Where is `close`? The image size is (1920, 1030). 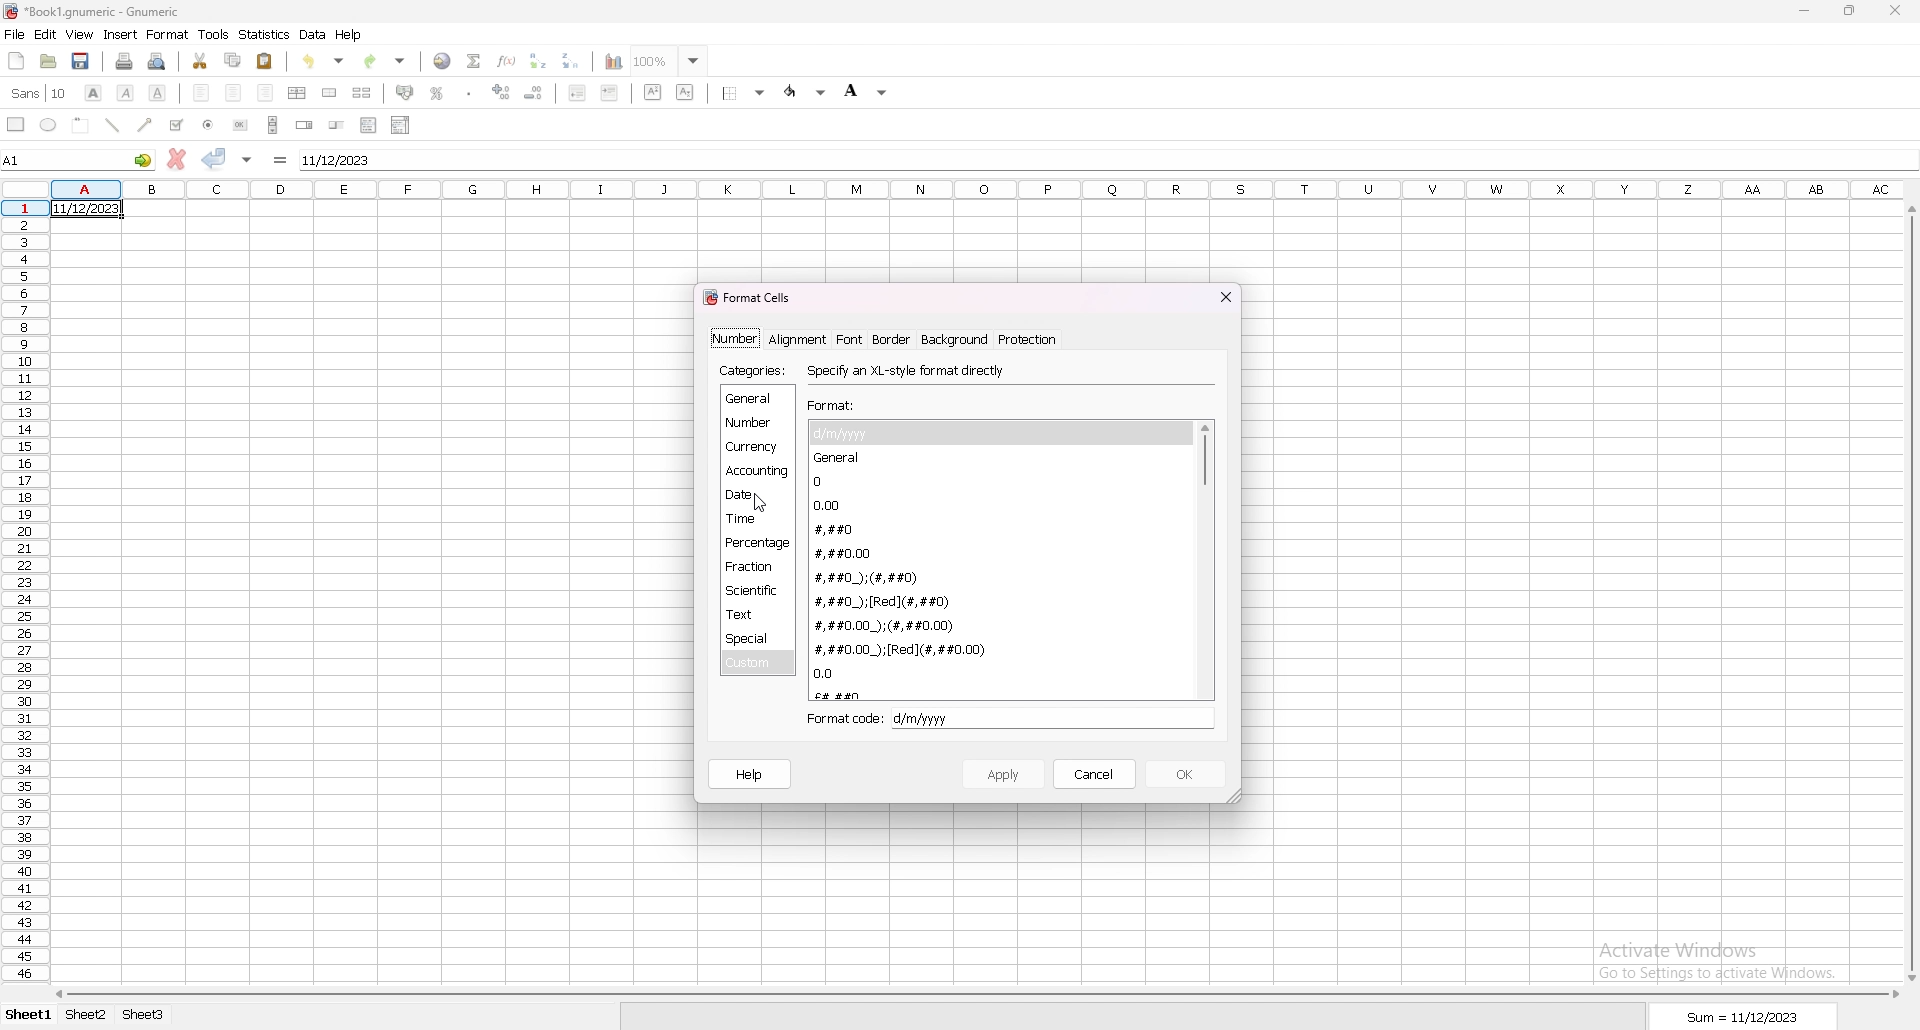
close is located at coordinates (1225, 296).